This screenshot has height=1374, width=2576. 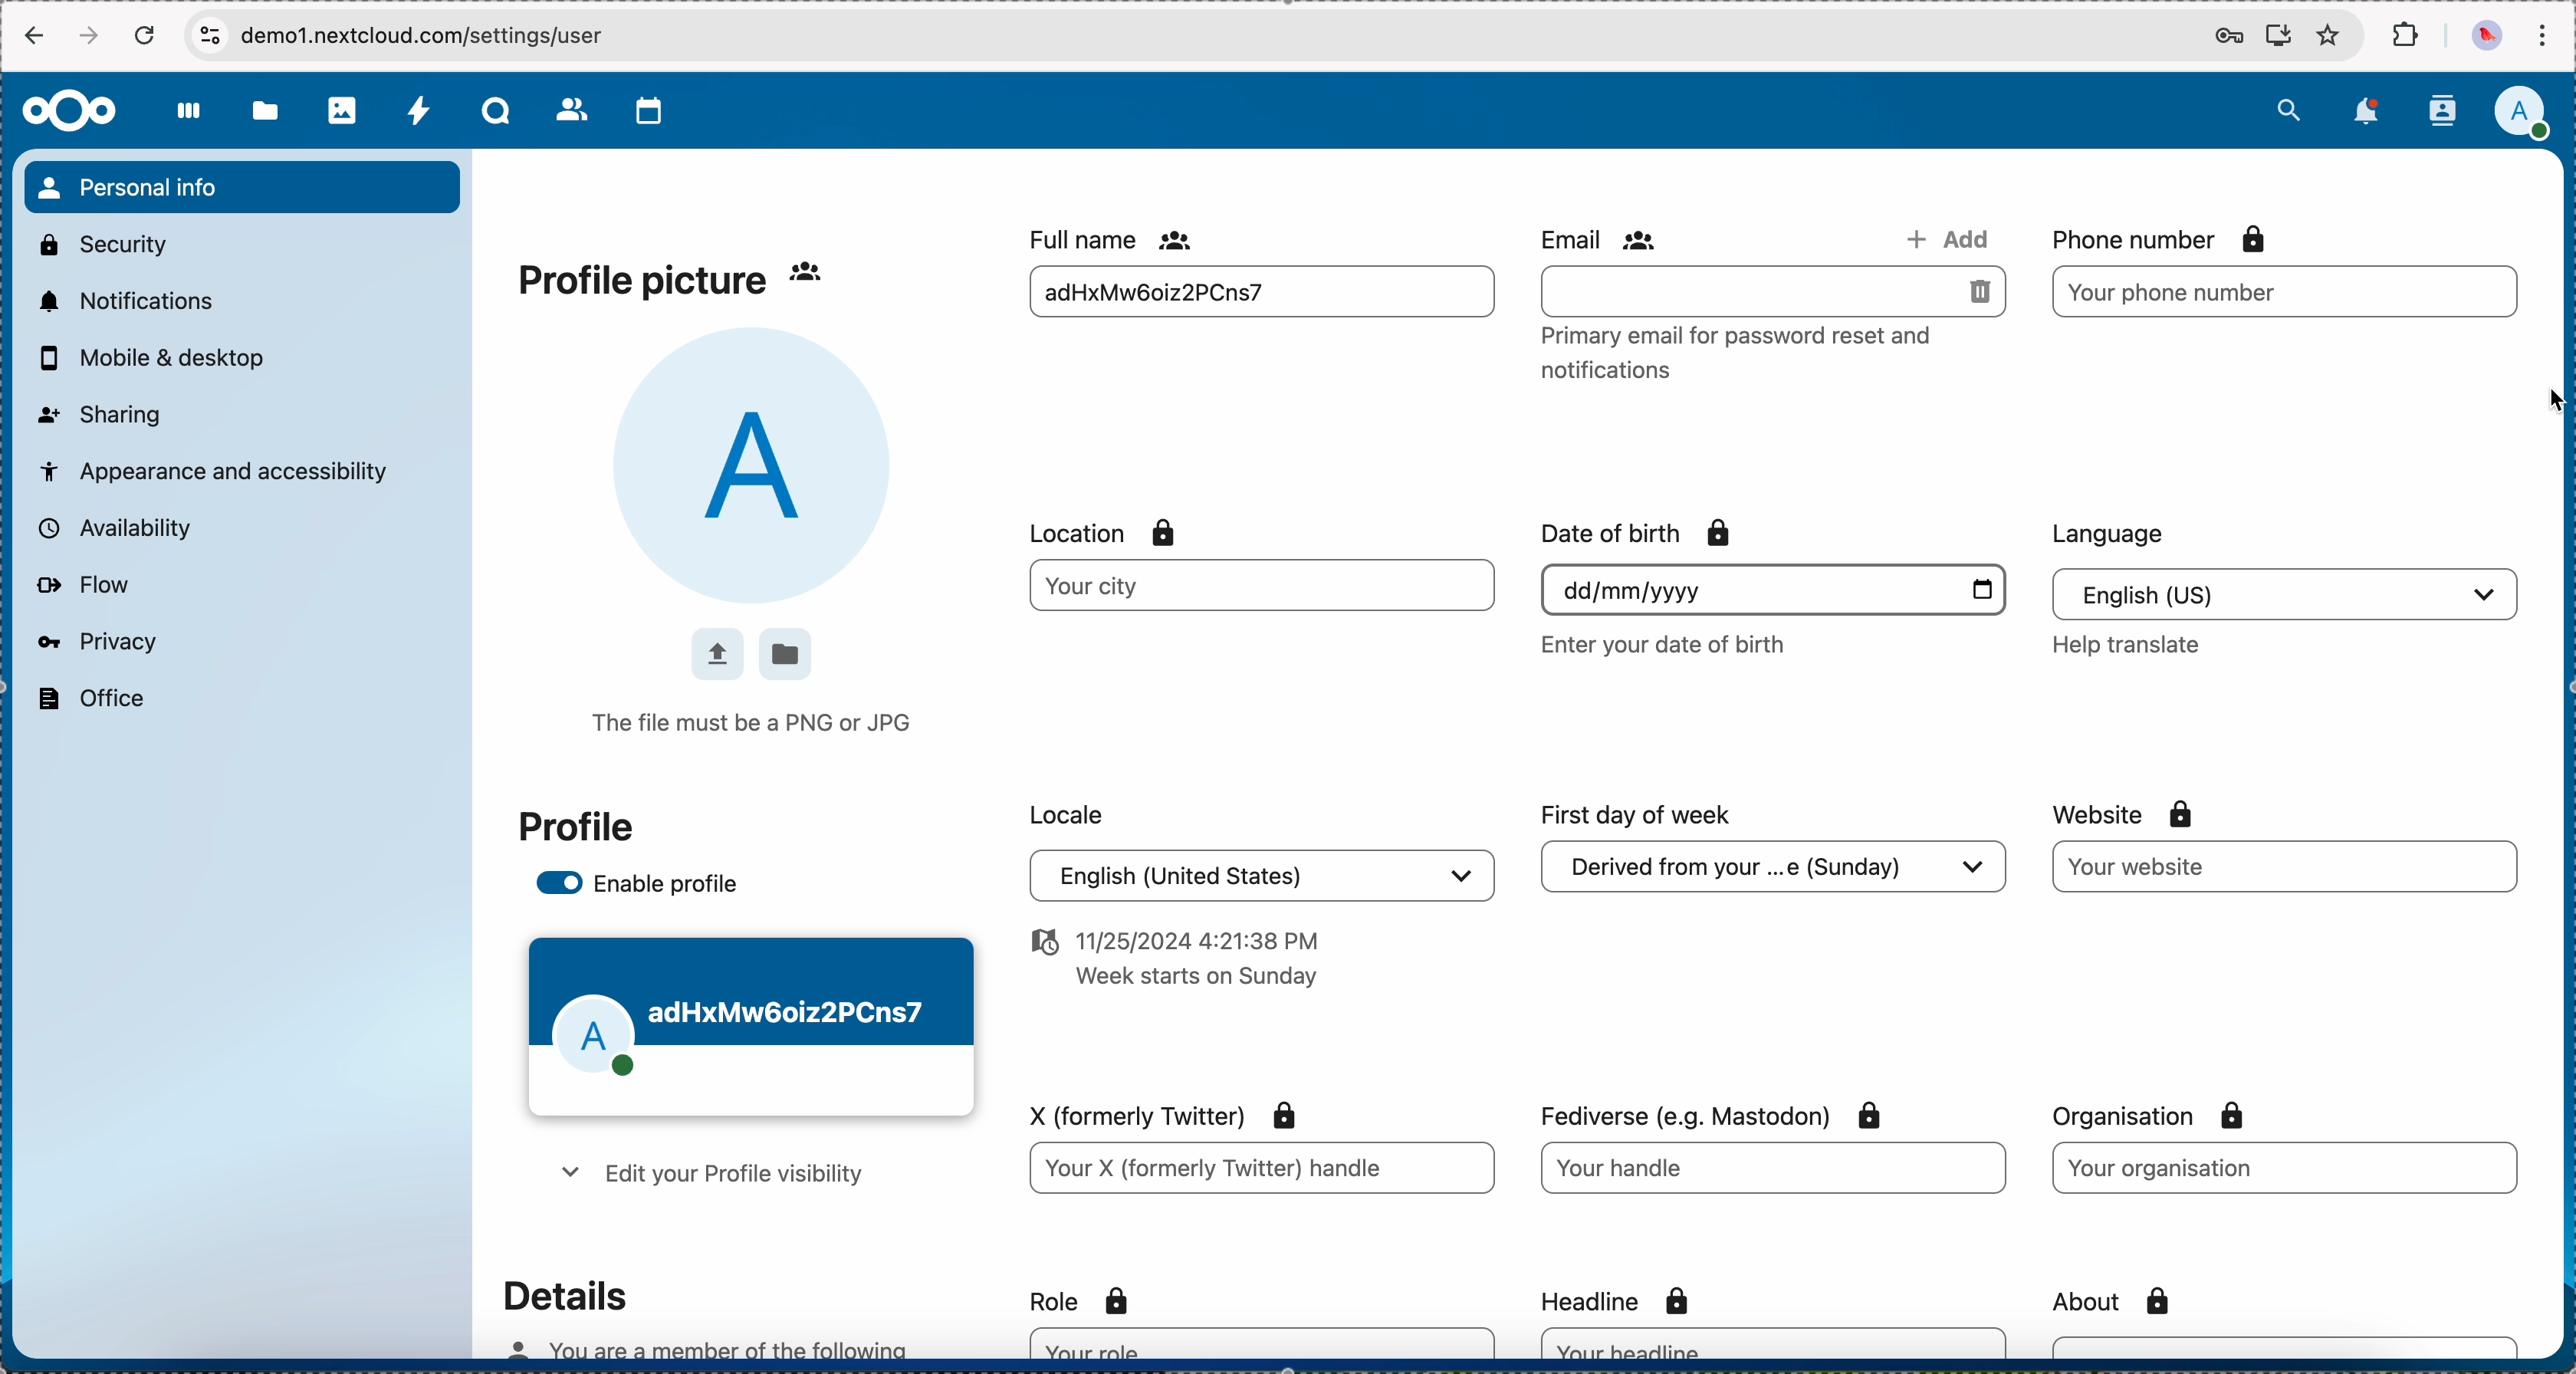 I want to click on appearance and accessibility, so click(x=216, y=469).